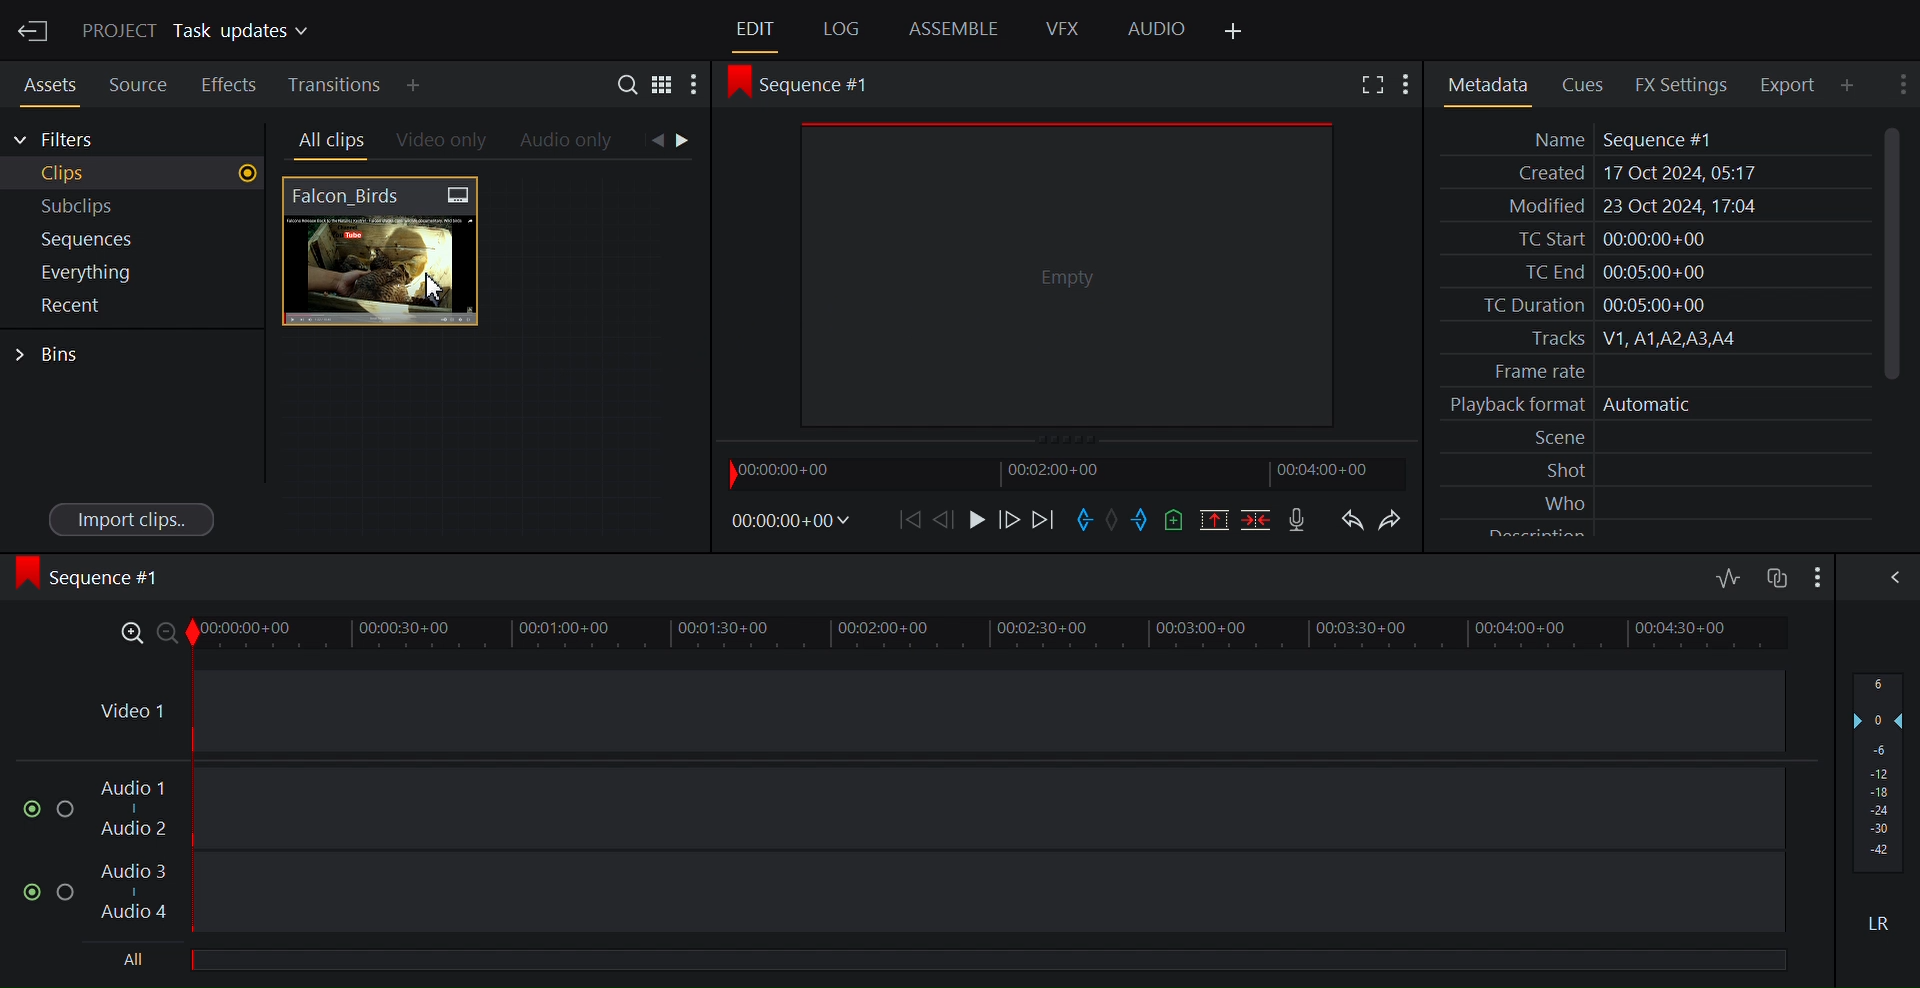 The image size is (1920, 988). I want to click on Audio only, so click(568, 142).